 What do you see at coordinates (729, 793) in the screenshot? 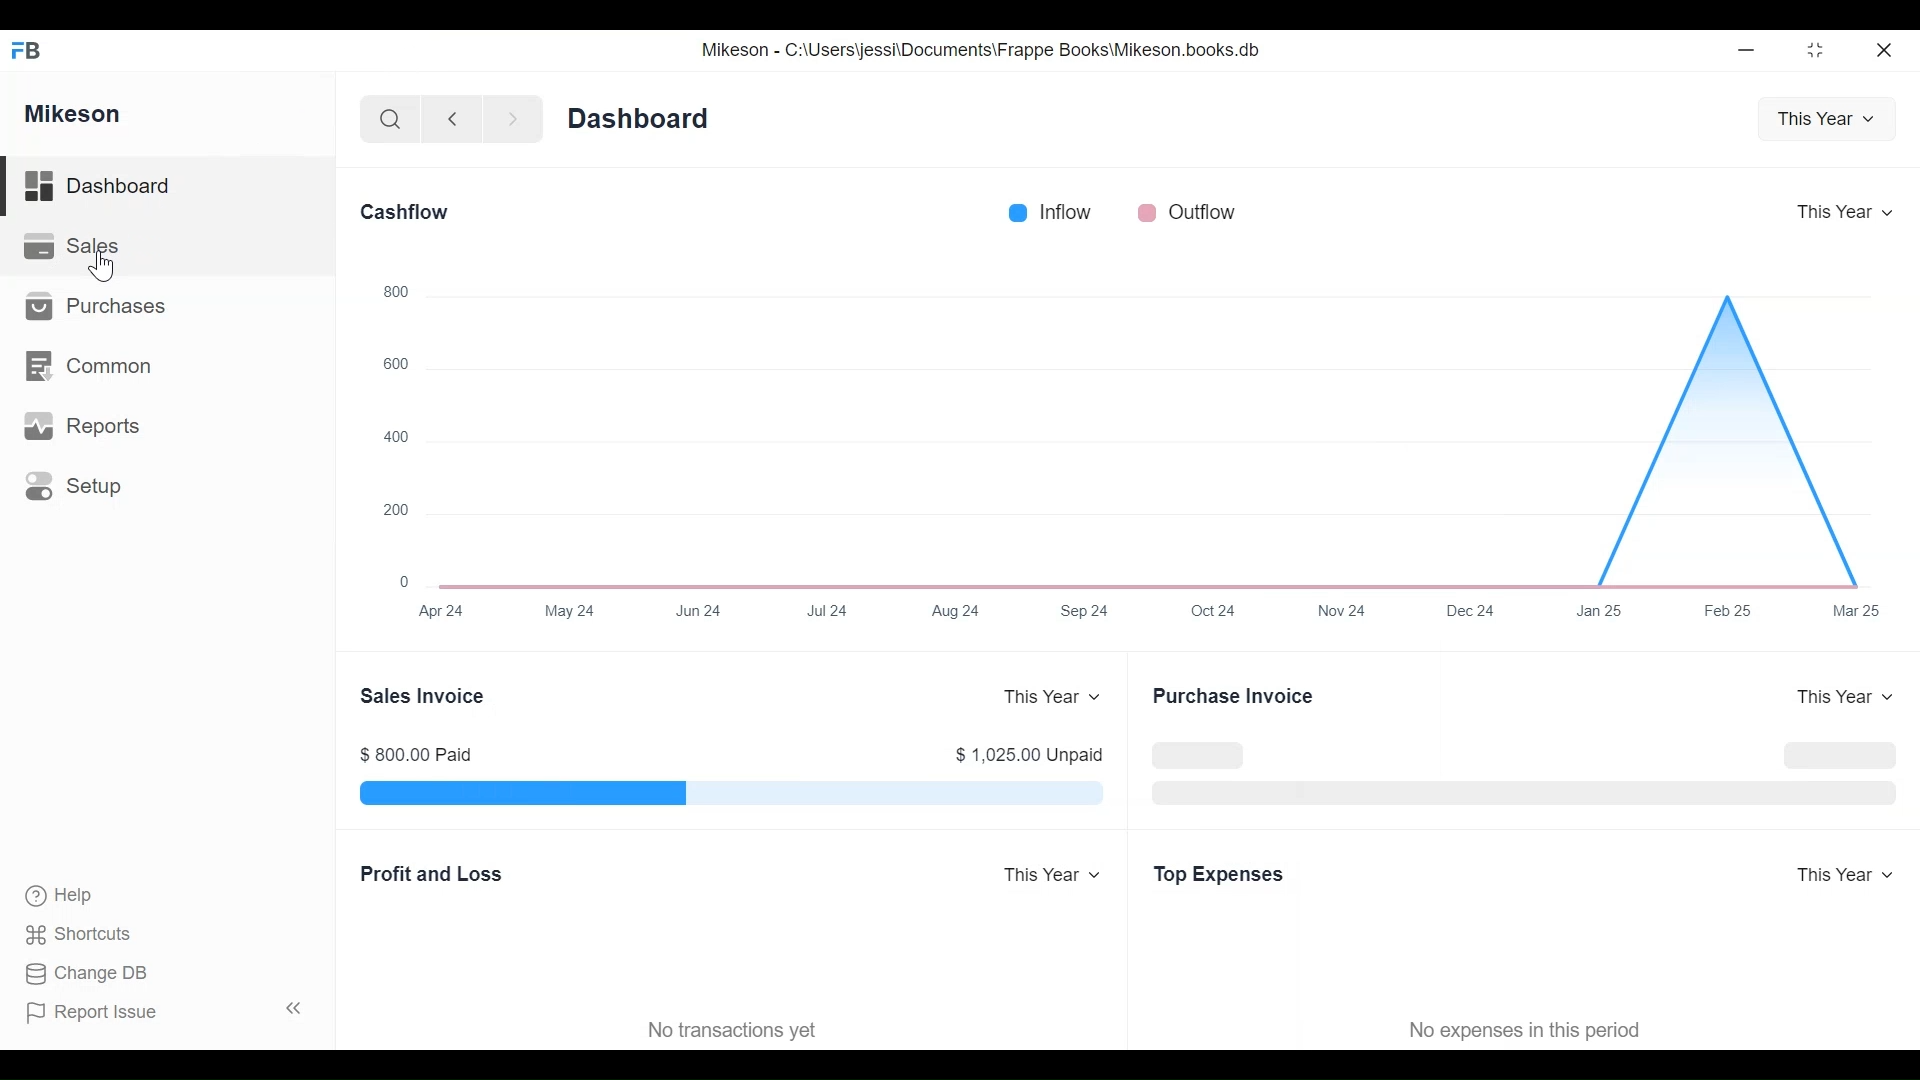
I see `Graph` at bounding box center [729, 793].